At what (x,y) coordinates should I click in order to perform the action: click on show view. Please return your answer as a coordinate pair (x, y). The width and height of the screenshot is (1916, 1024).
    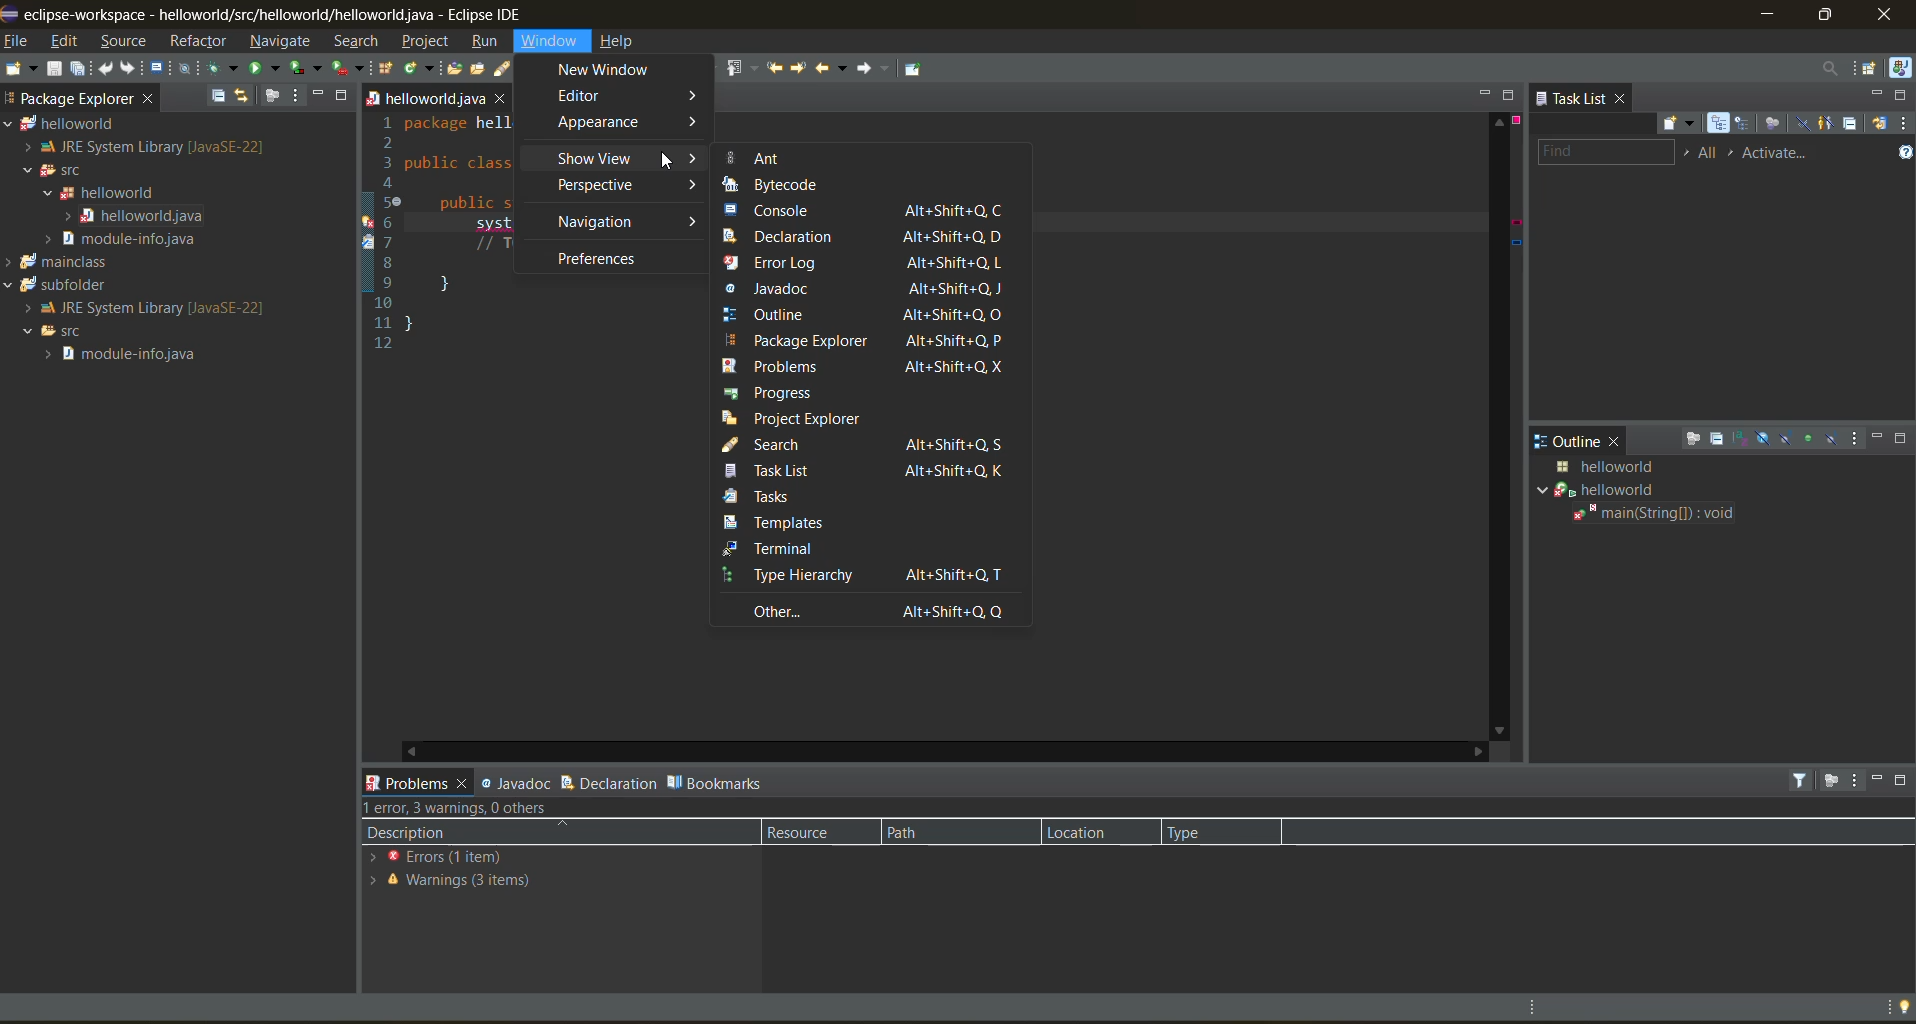
    Looking at the image, I should click on (624, 159).